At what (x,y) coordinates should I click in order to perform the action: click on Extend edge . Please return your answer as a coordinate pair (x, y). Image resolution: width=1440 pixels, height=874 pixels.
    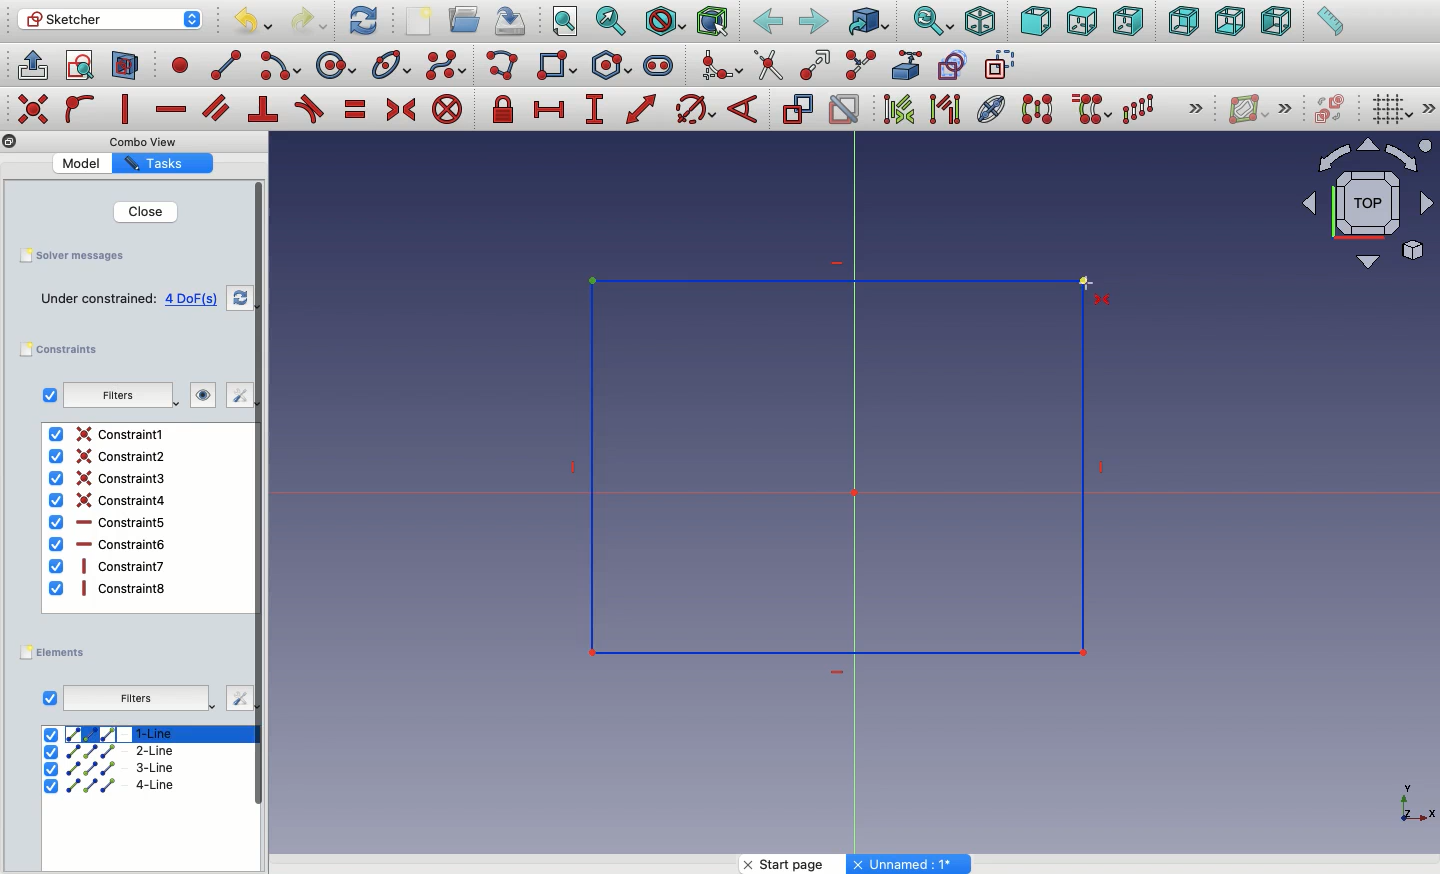
    Looking at the image, I should click on (818, 66).